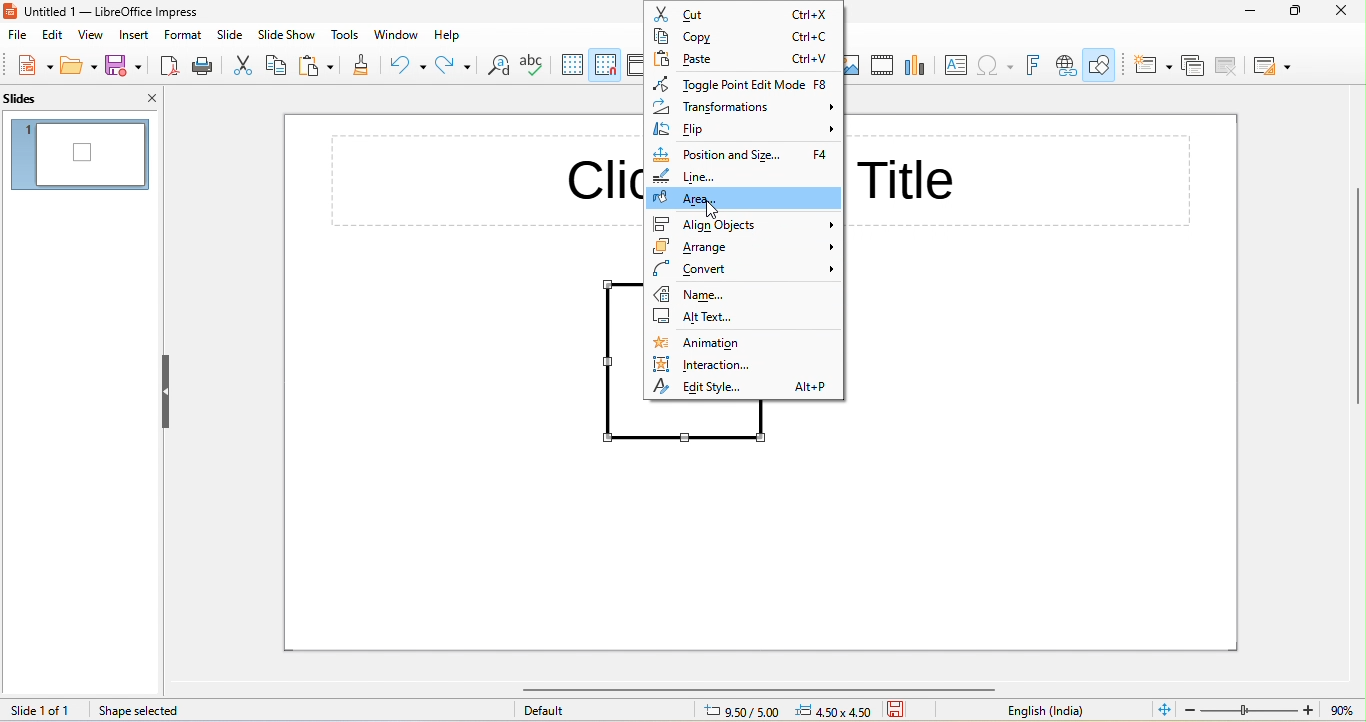  What do you see at coordinates (138, 97) in the screenshot?
I see `close` at bounding box center [138, 97].